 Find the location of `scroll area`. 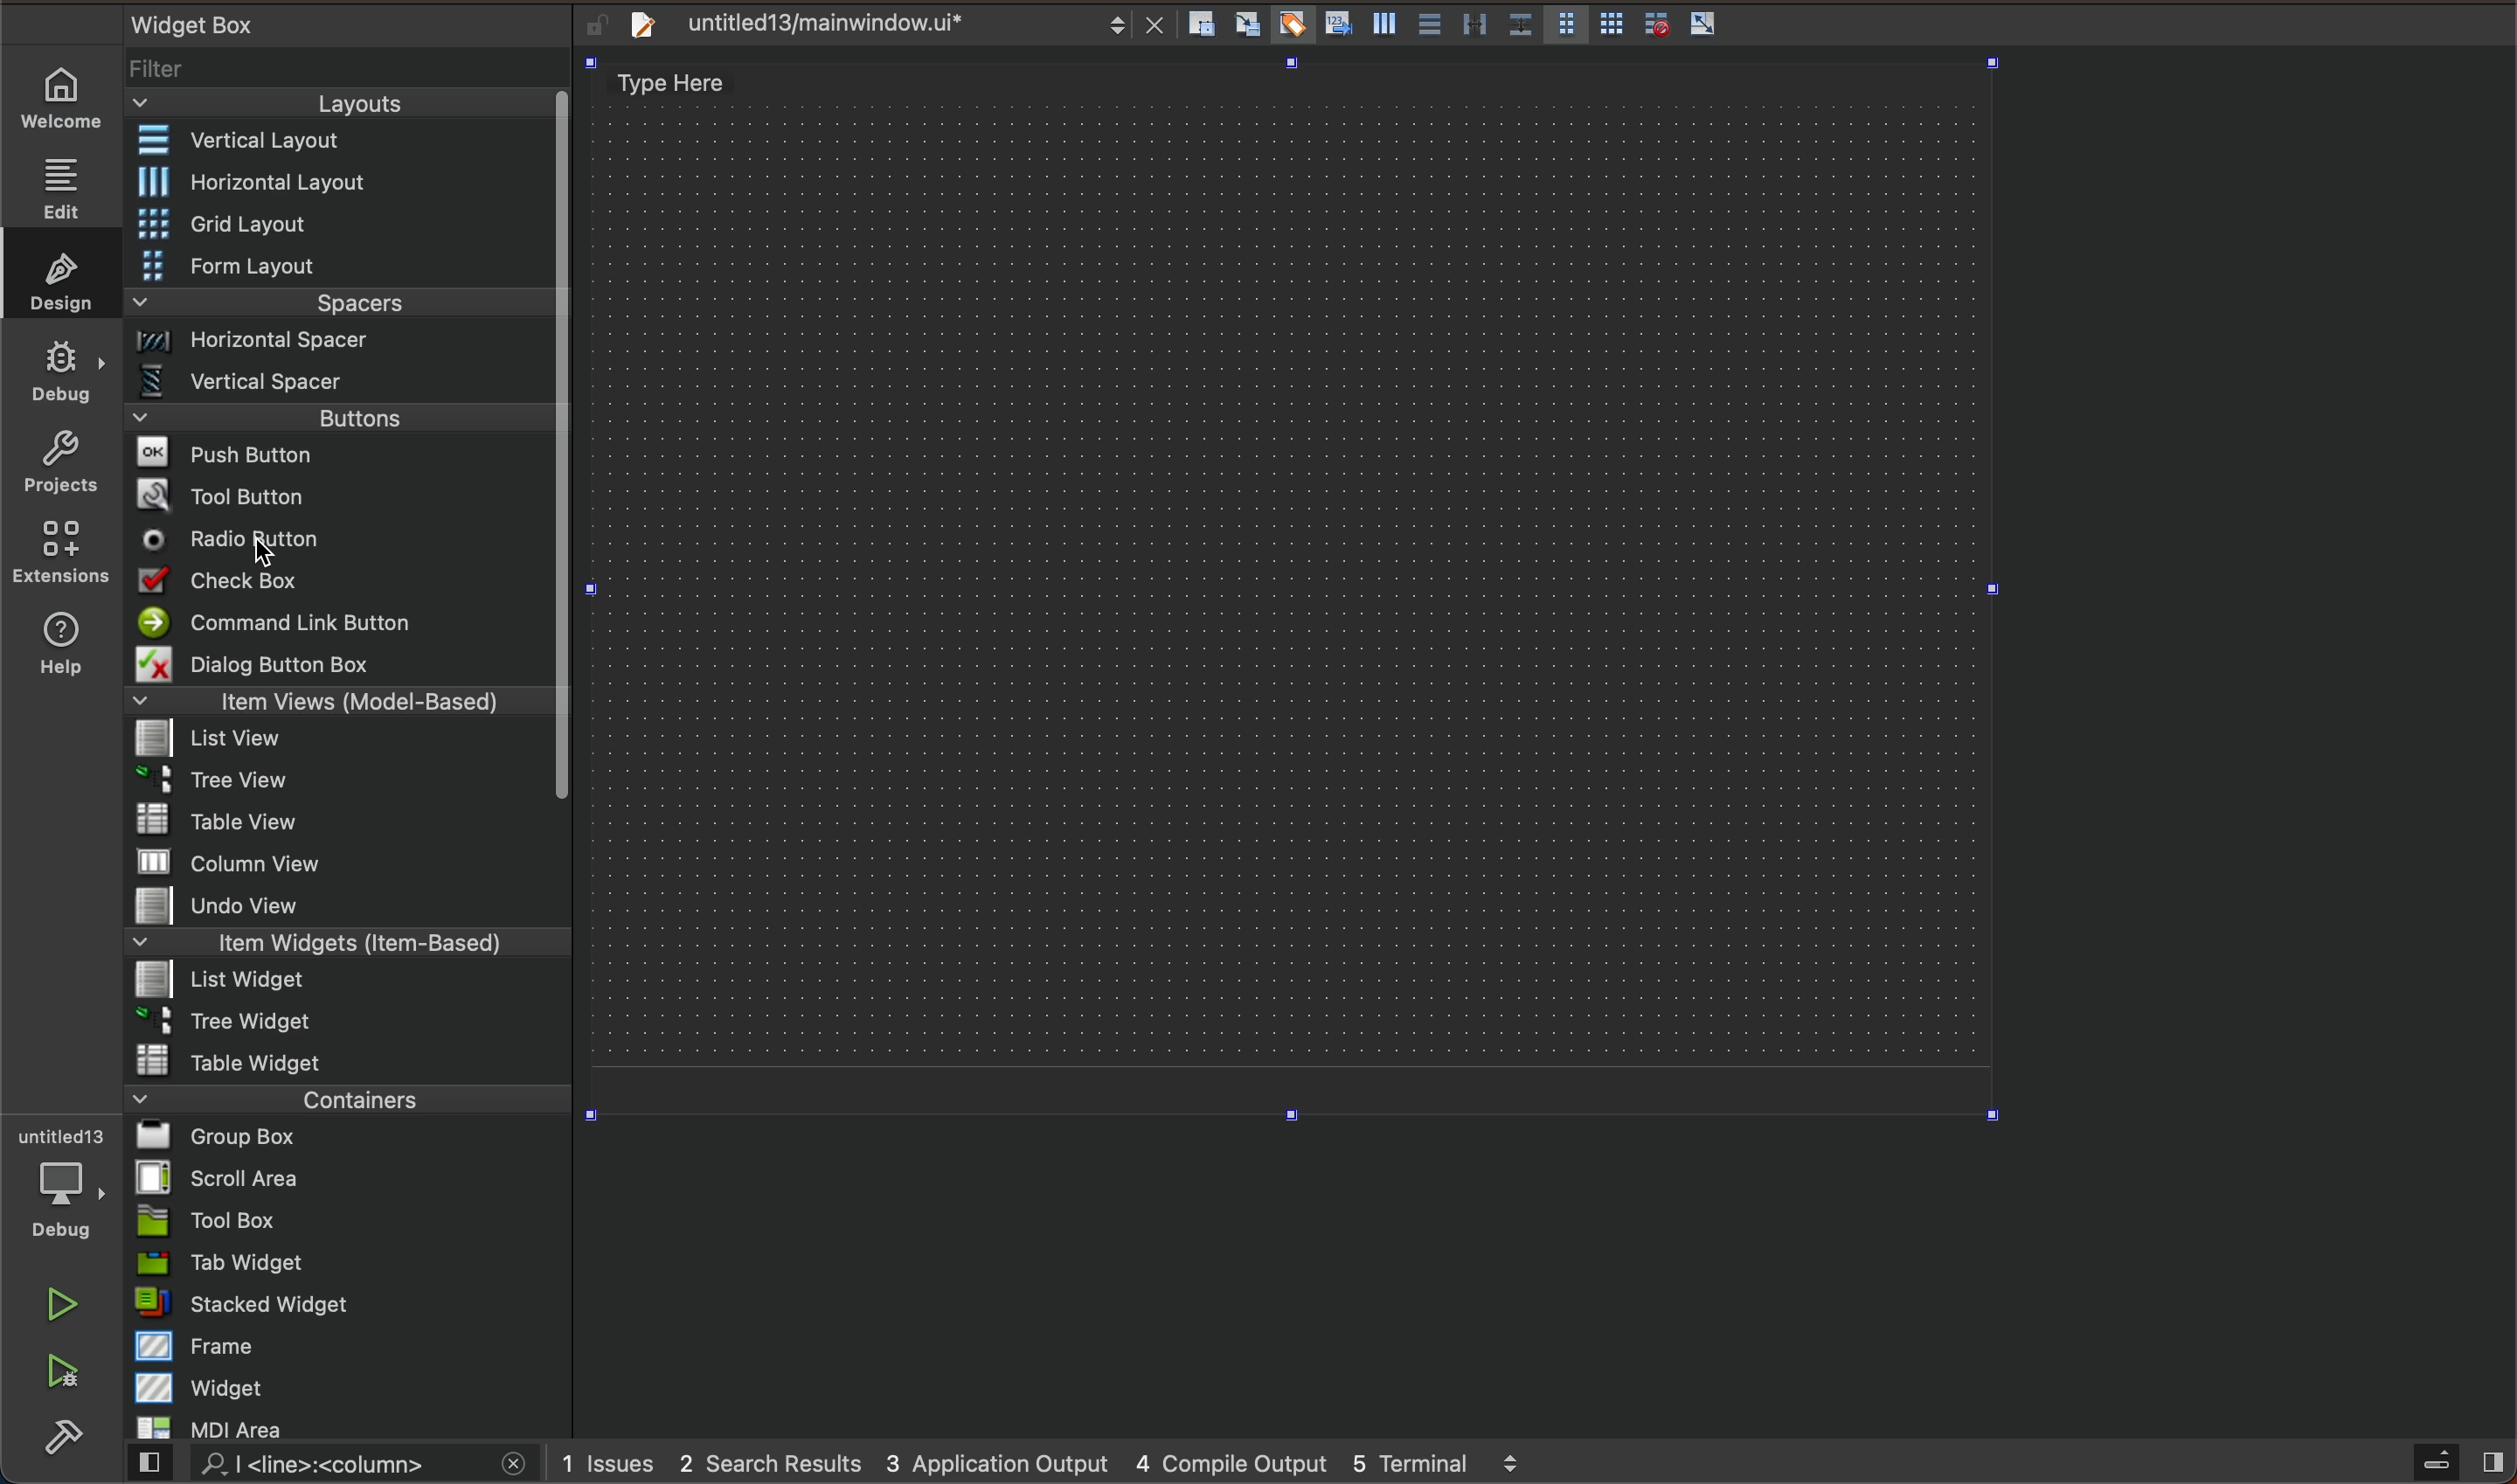

scroll area is located at coordinates (348, 1177).